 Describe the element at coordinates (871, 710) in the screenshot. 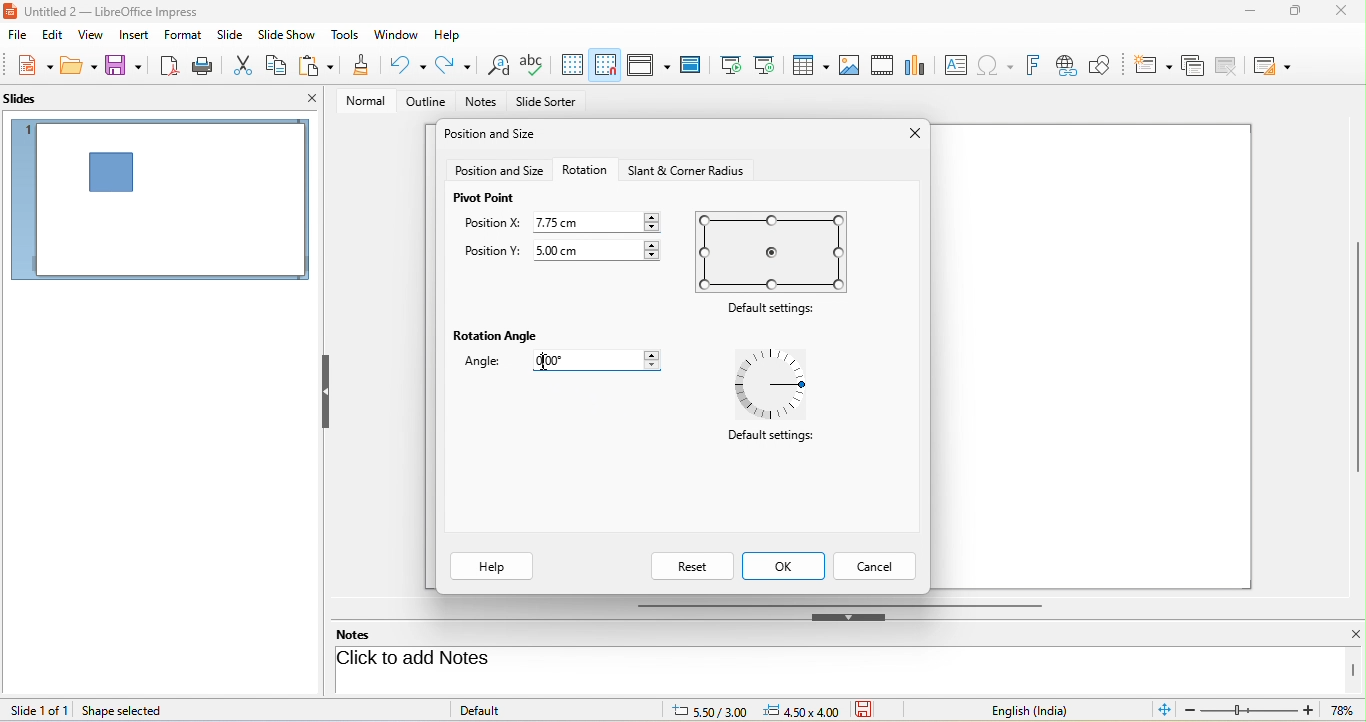

I see `save` at that location.